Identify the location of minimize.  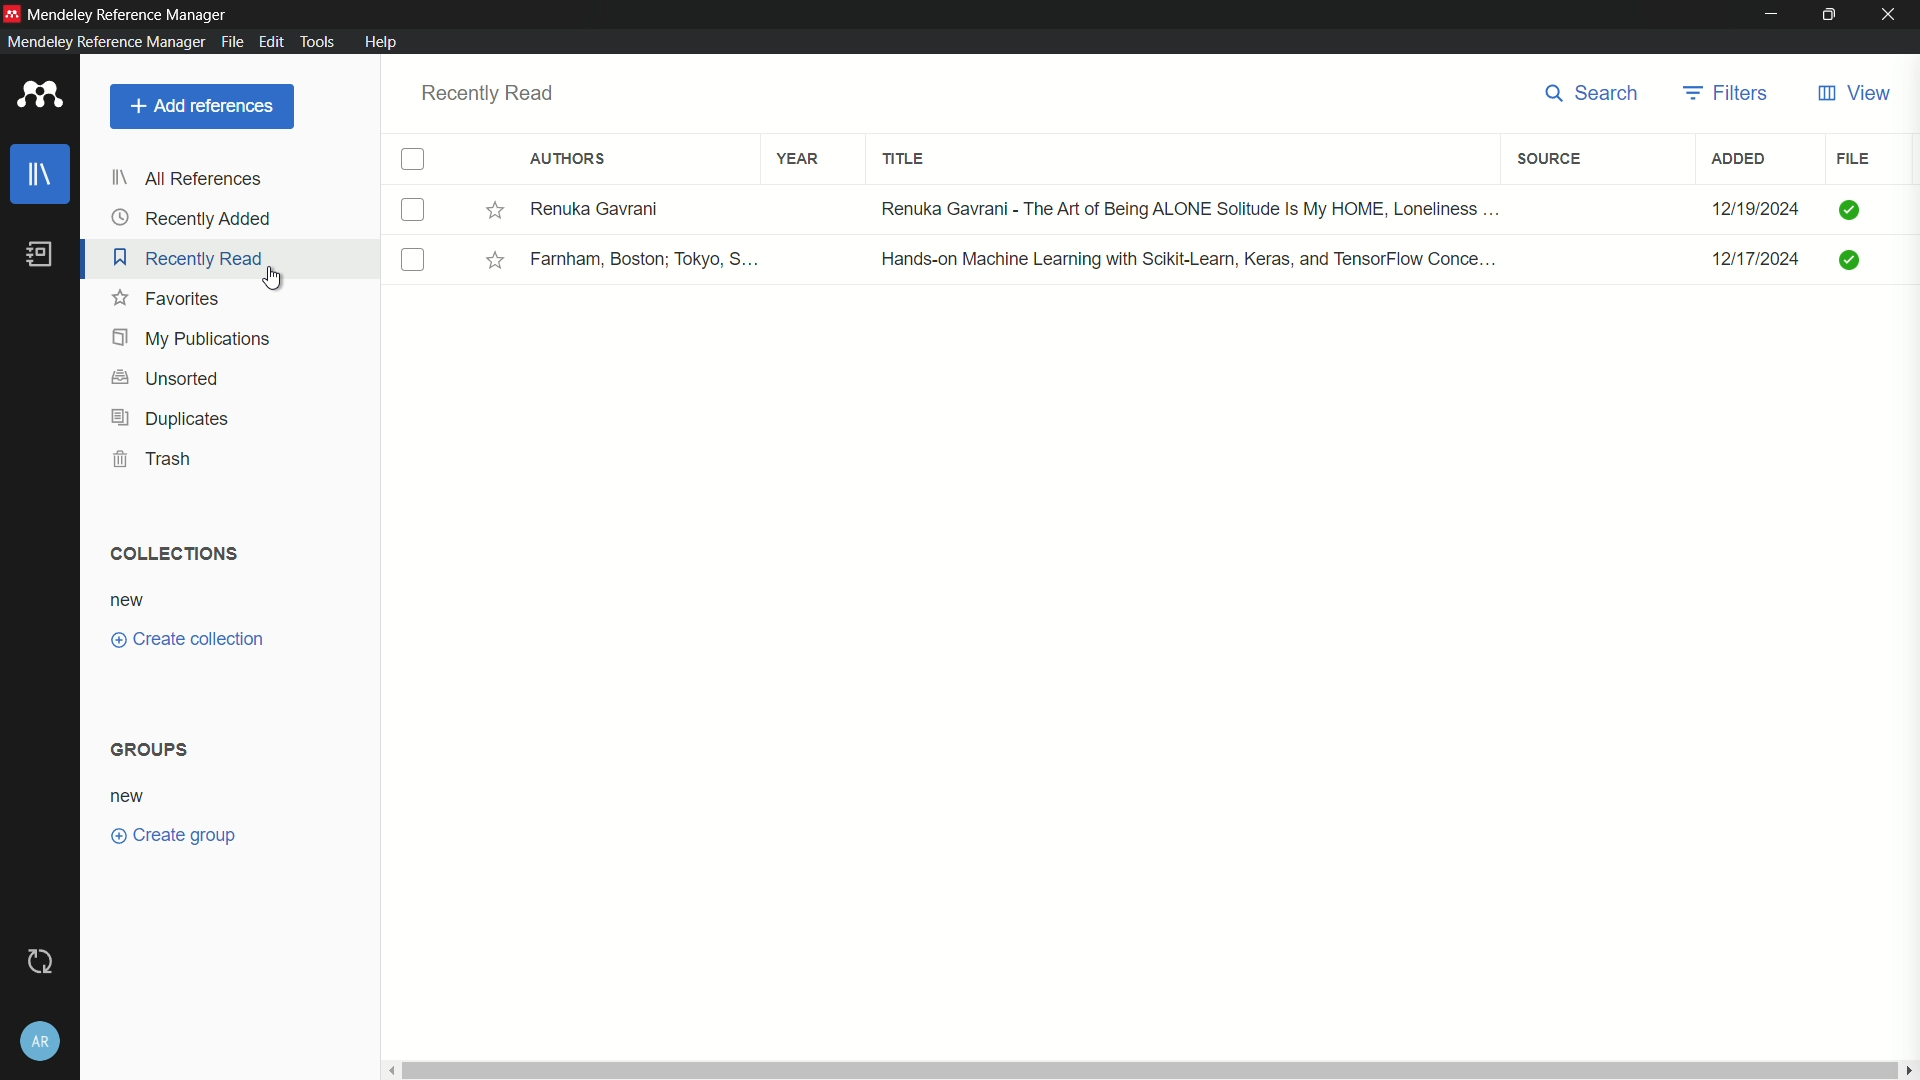
(1769, 13).